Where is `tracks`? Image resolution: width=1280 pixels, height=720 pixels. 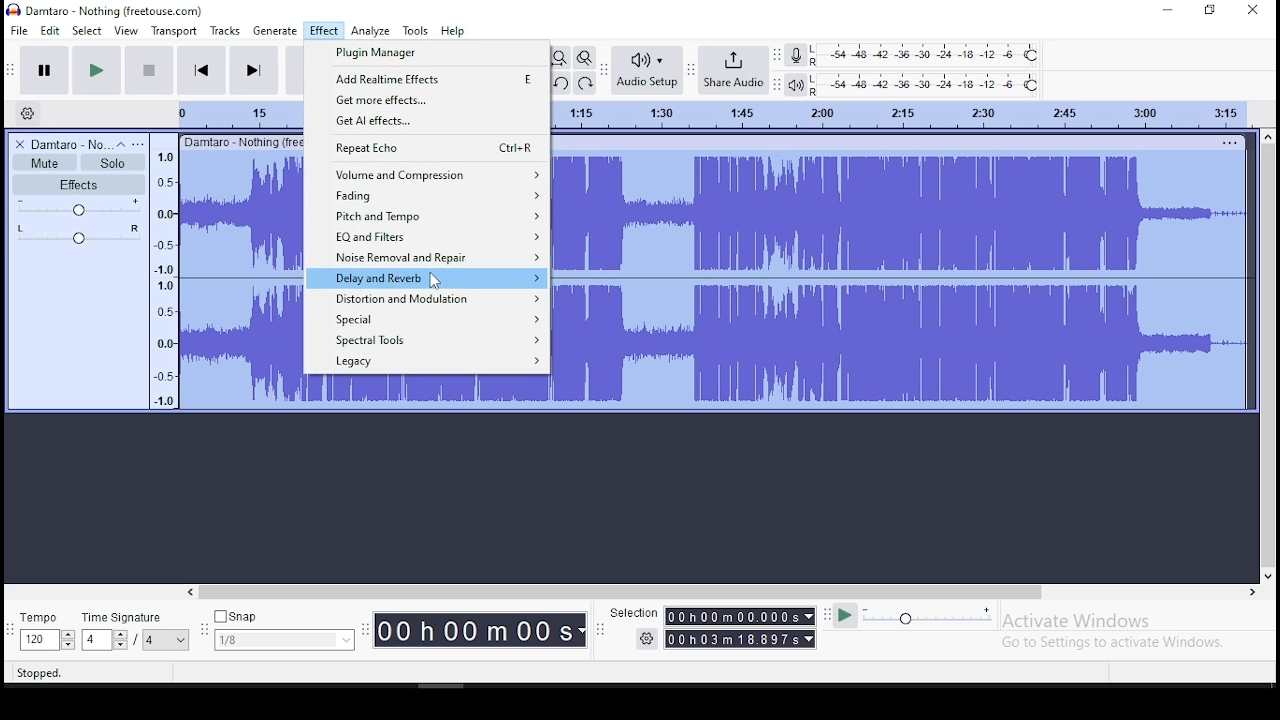 tracks is located at coordinates (224, 31).